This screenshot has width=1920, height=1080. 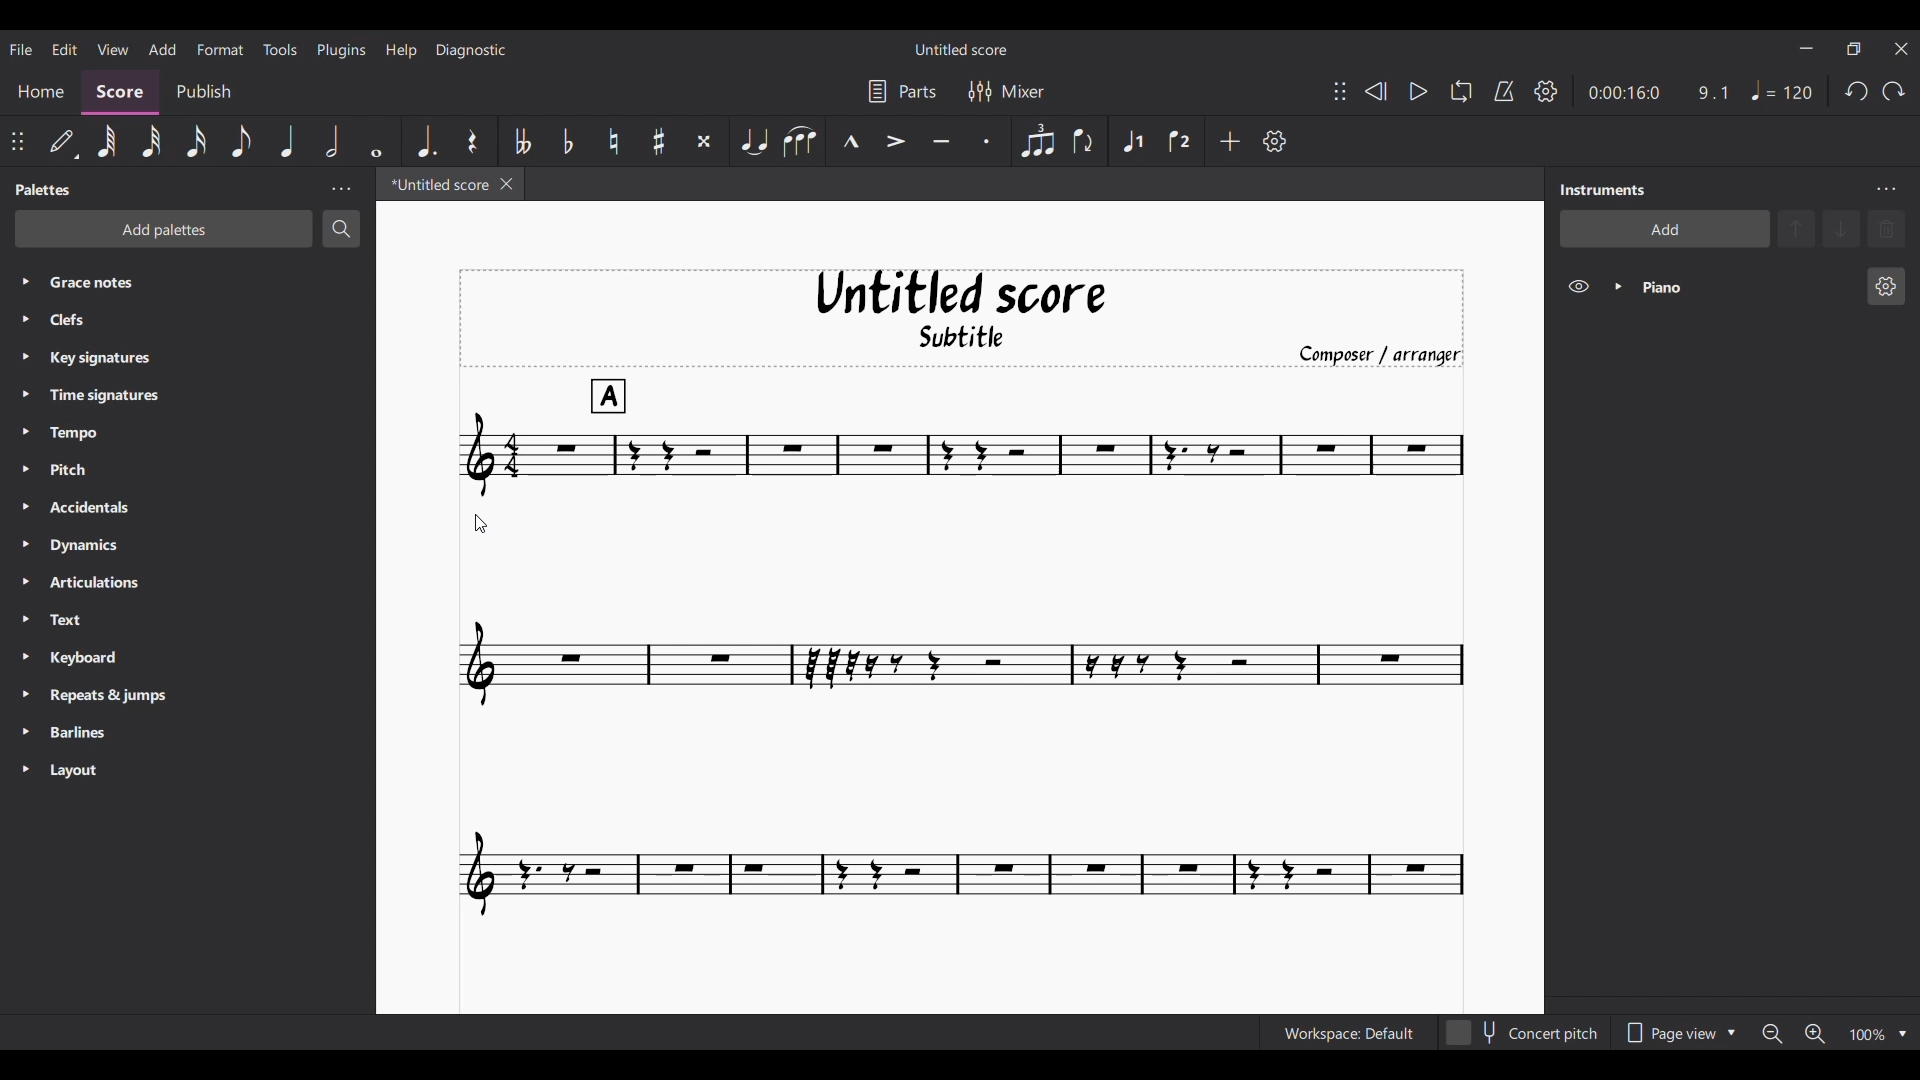 What do you see at coordinates (1772, 1035) in the screenshot?
I see `Zoom out` at bounding box center [1772, 1035].